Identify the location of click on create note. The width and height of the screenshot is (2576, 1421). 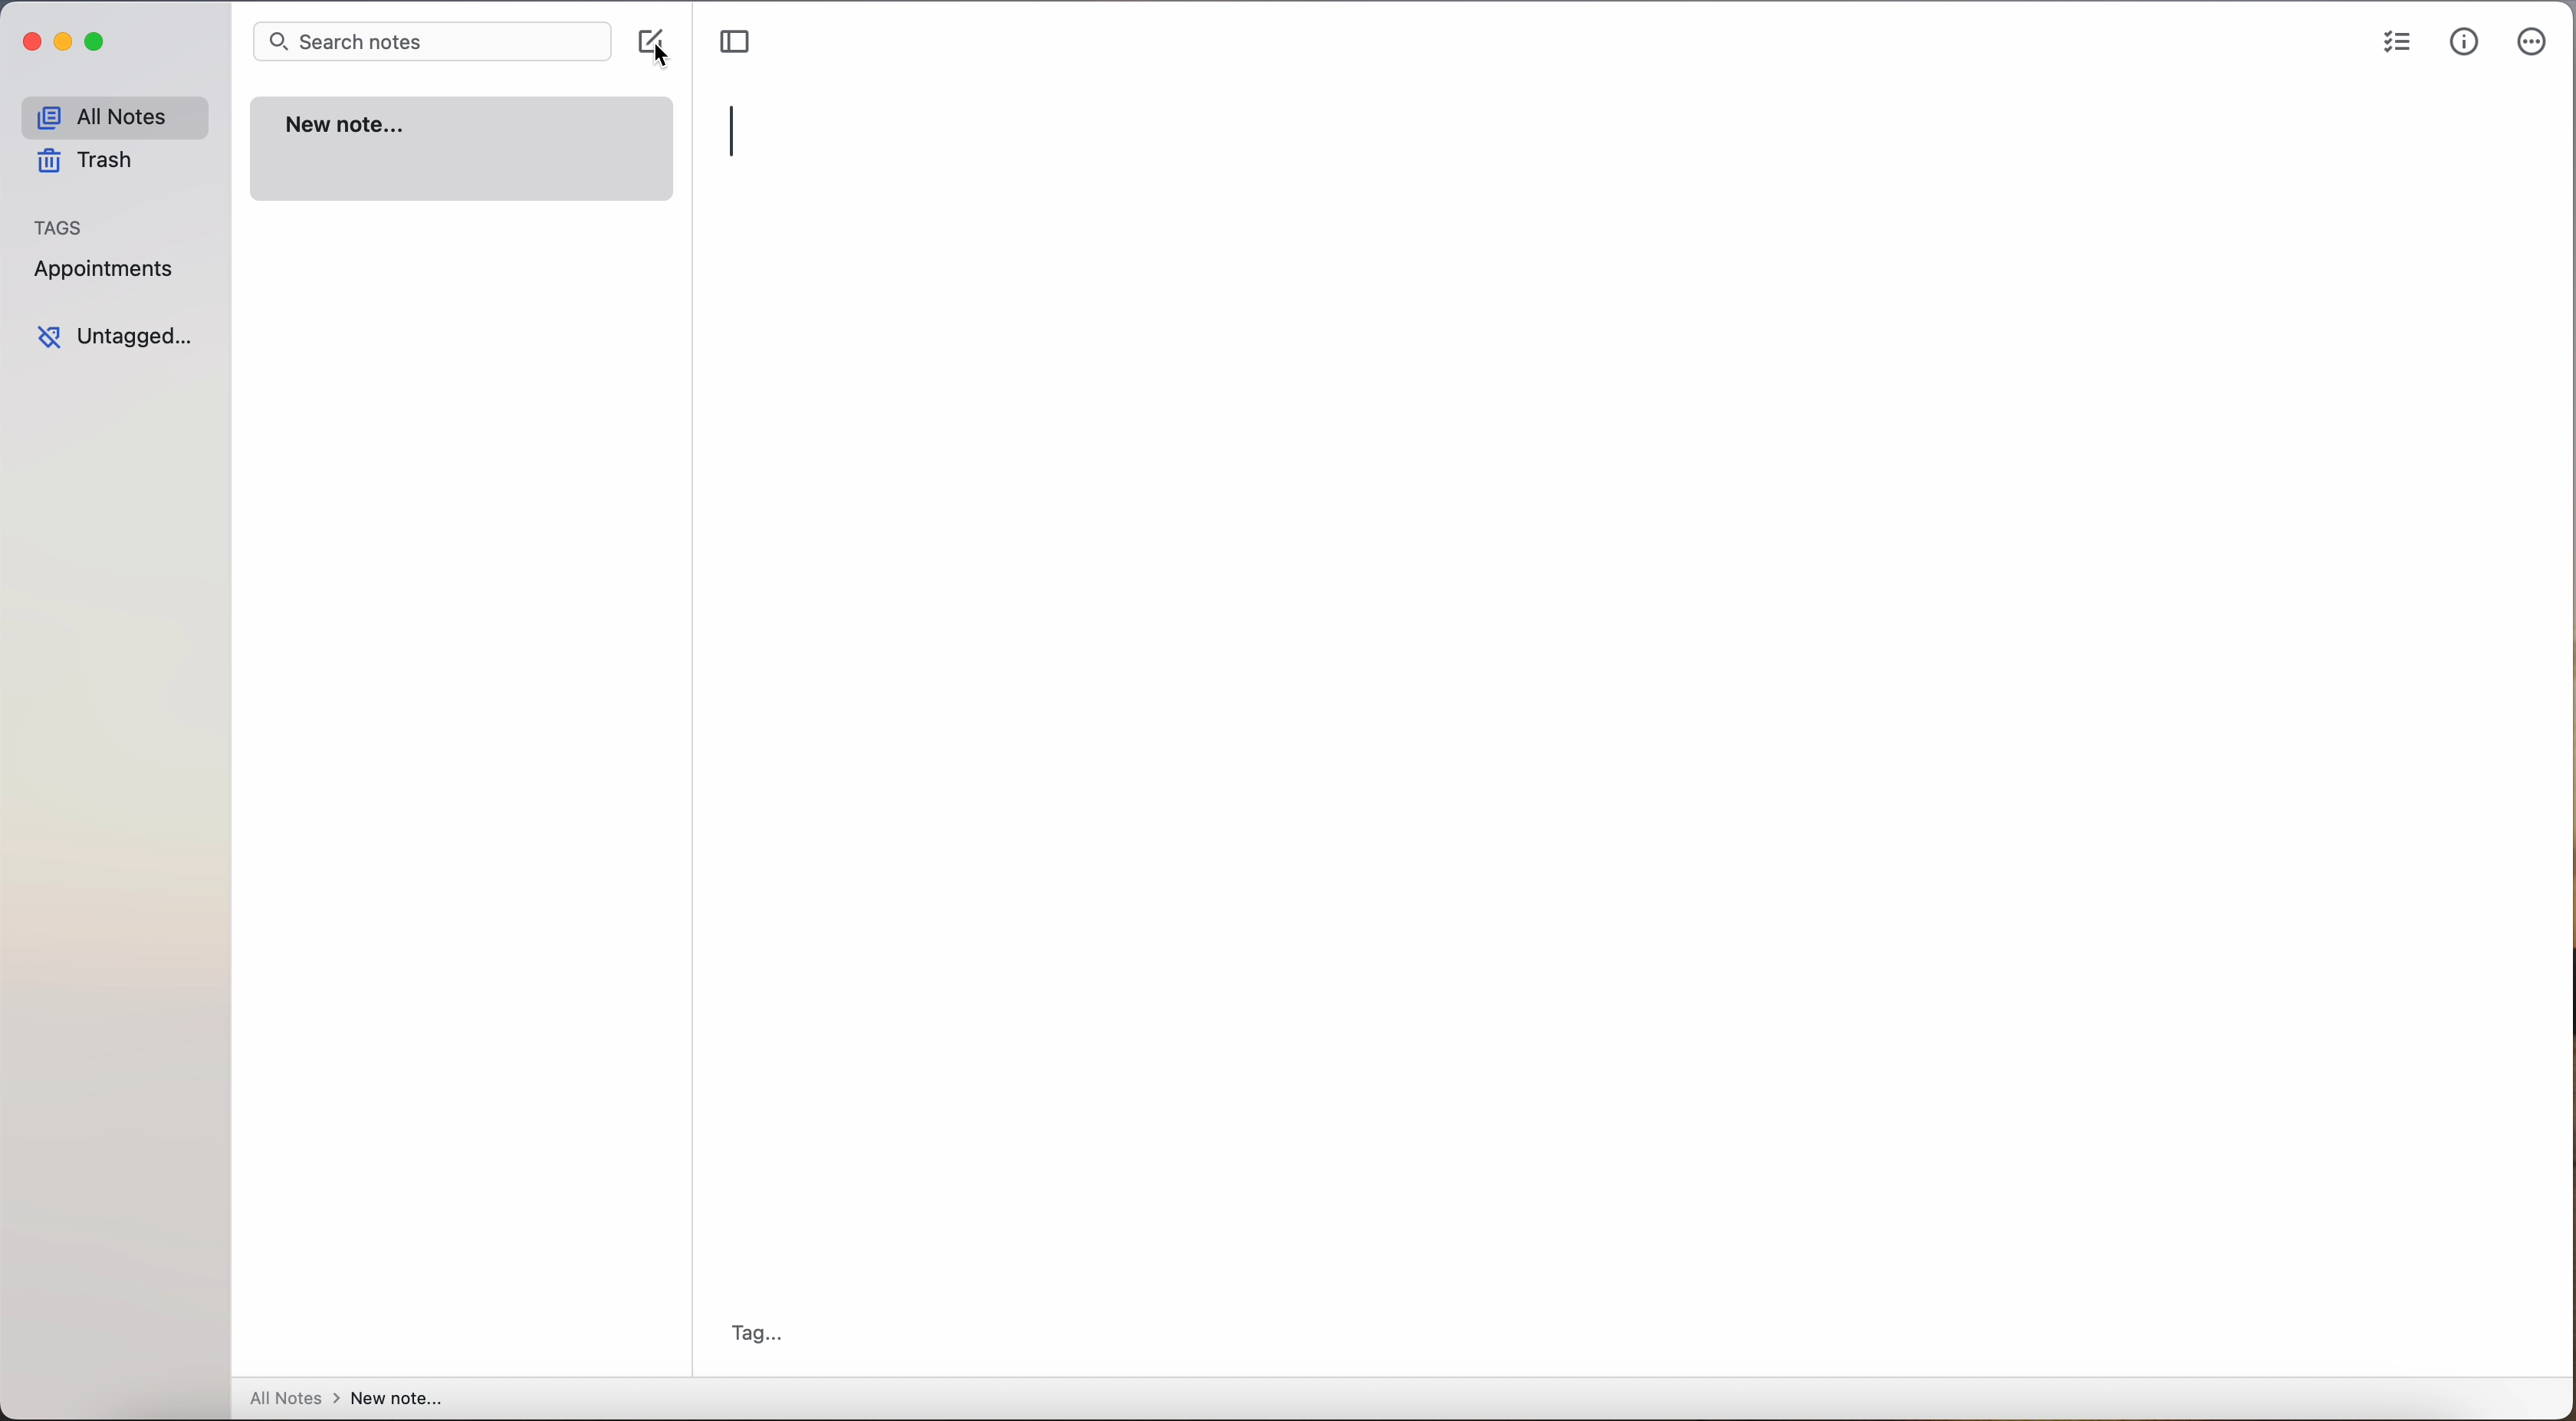
(652, 49).